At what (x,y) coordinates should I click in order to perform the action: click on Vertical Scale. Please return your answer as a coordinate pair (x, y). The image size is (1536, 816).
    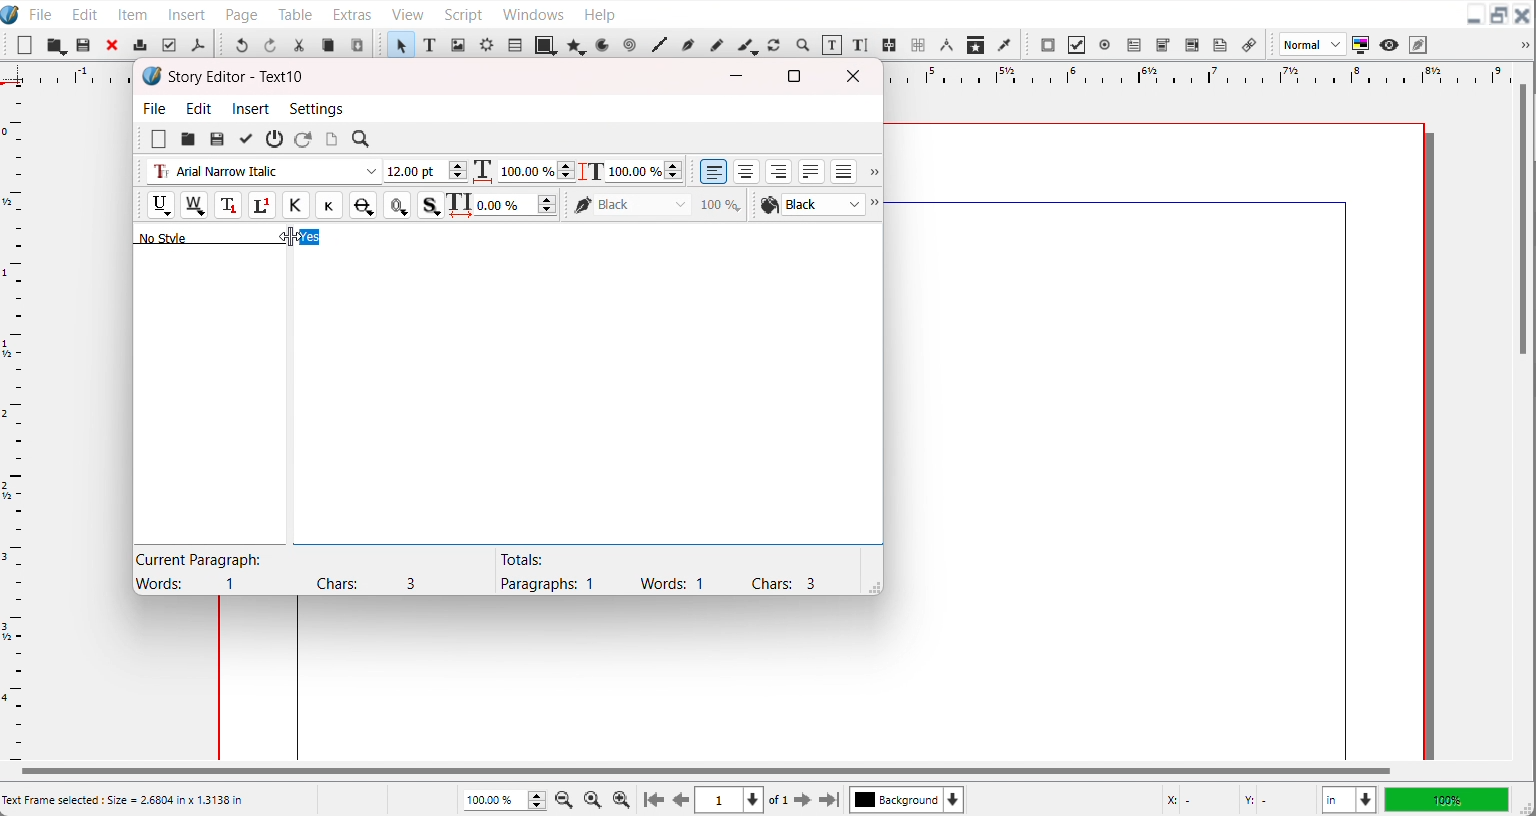
    Looking at the image, I should click on (14, 420).